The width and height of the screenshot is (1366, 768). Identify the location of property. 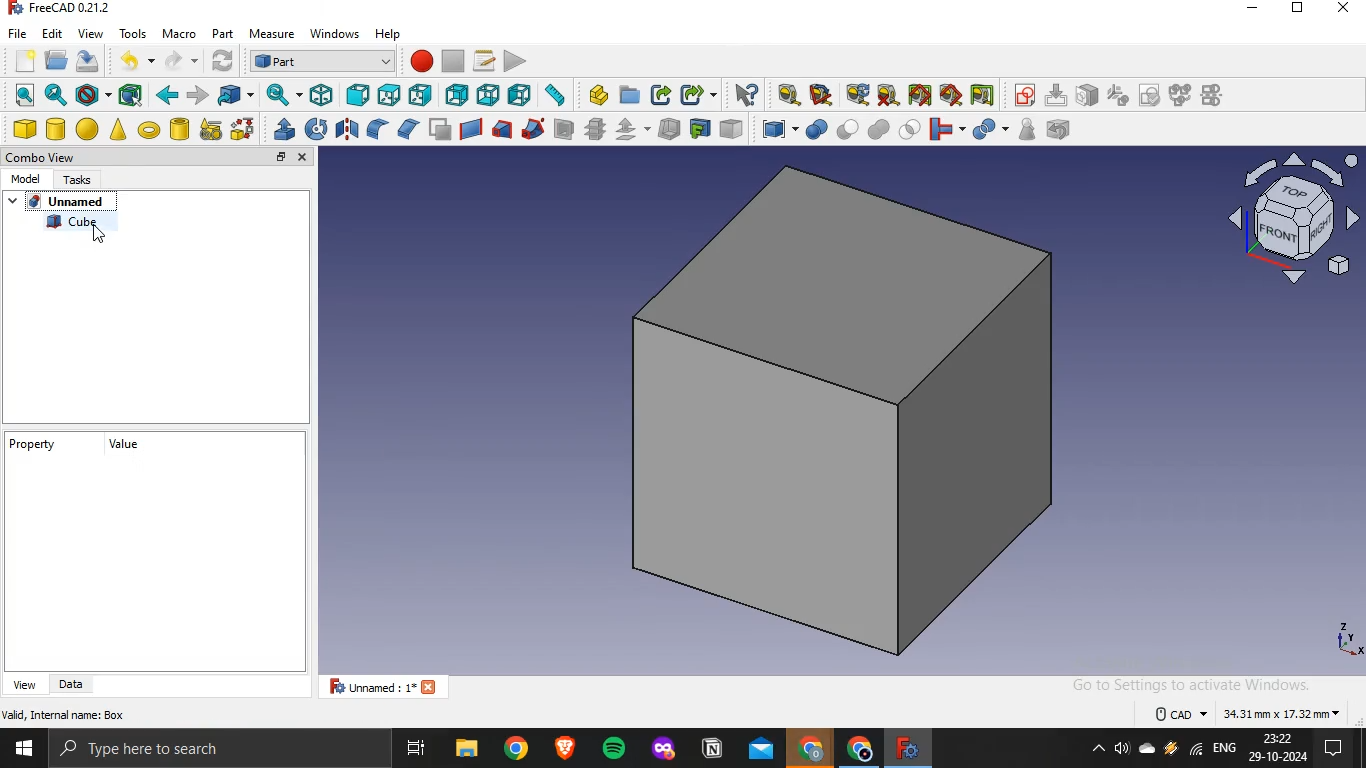
(36, 444).